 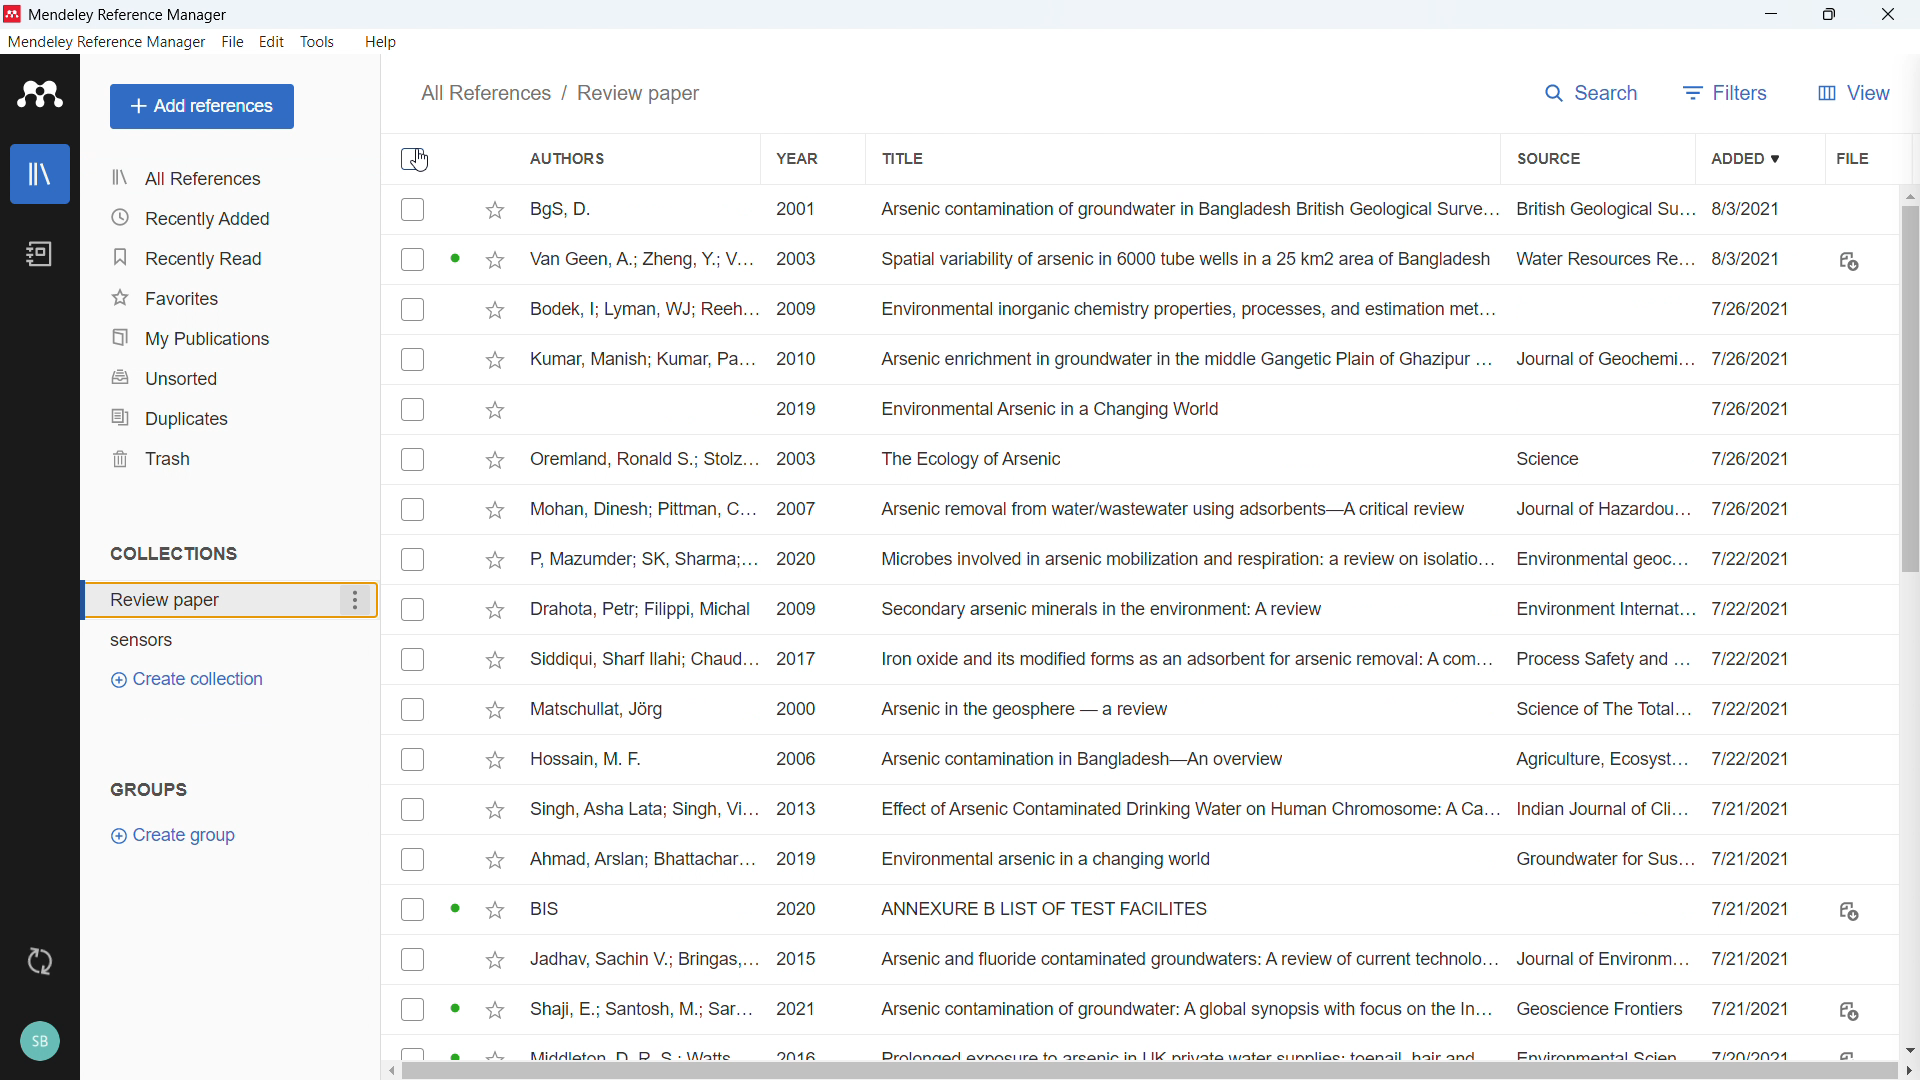 What do you see at coordinates (39, 173) in the screenshot?
I see `Library ` at bounding box center [39, 173].